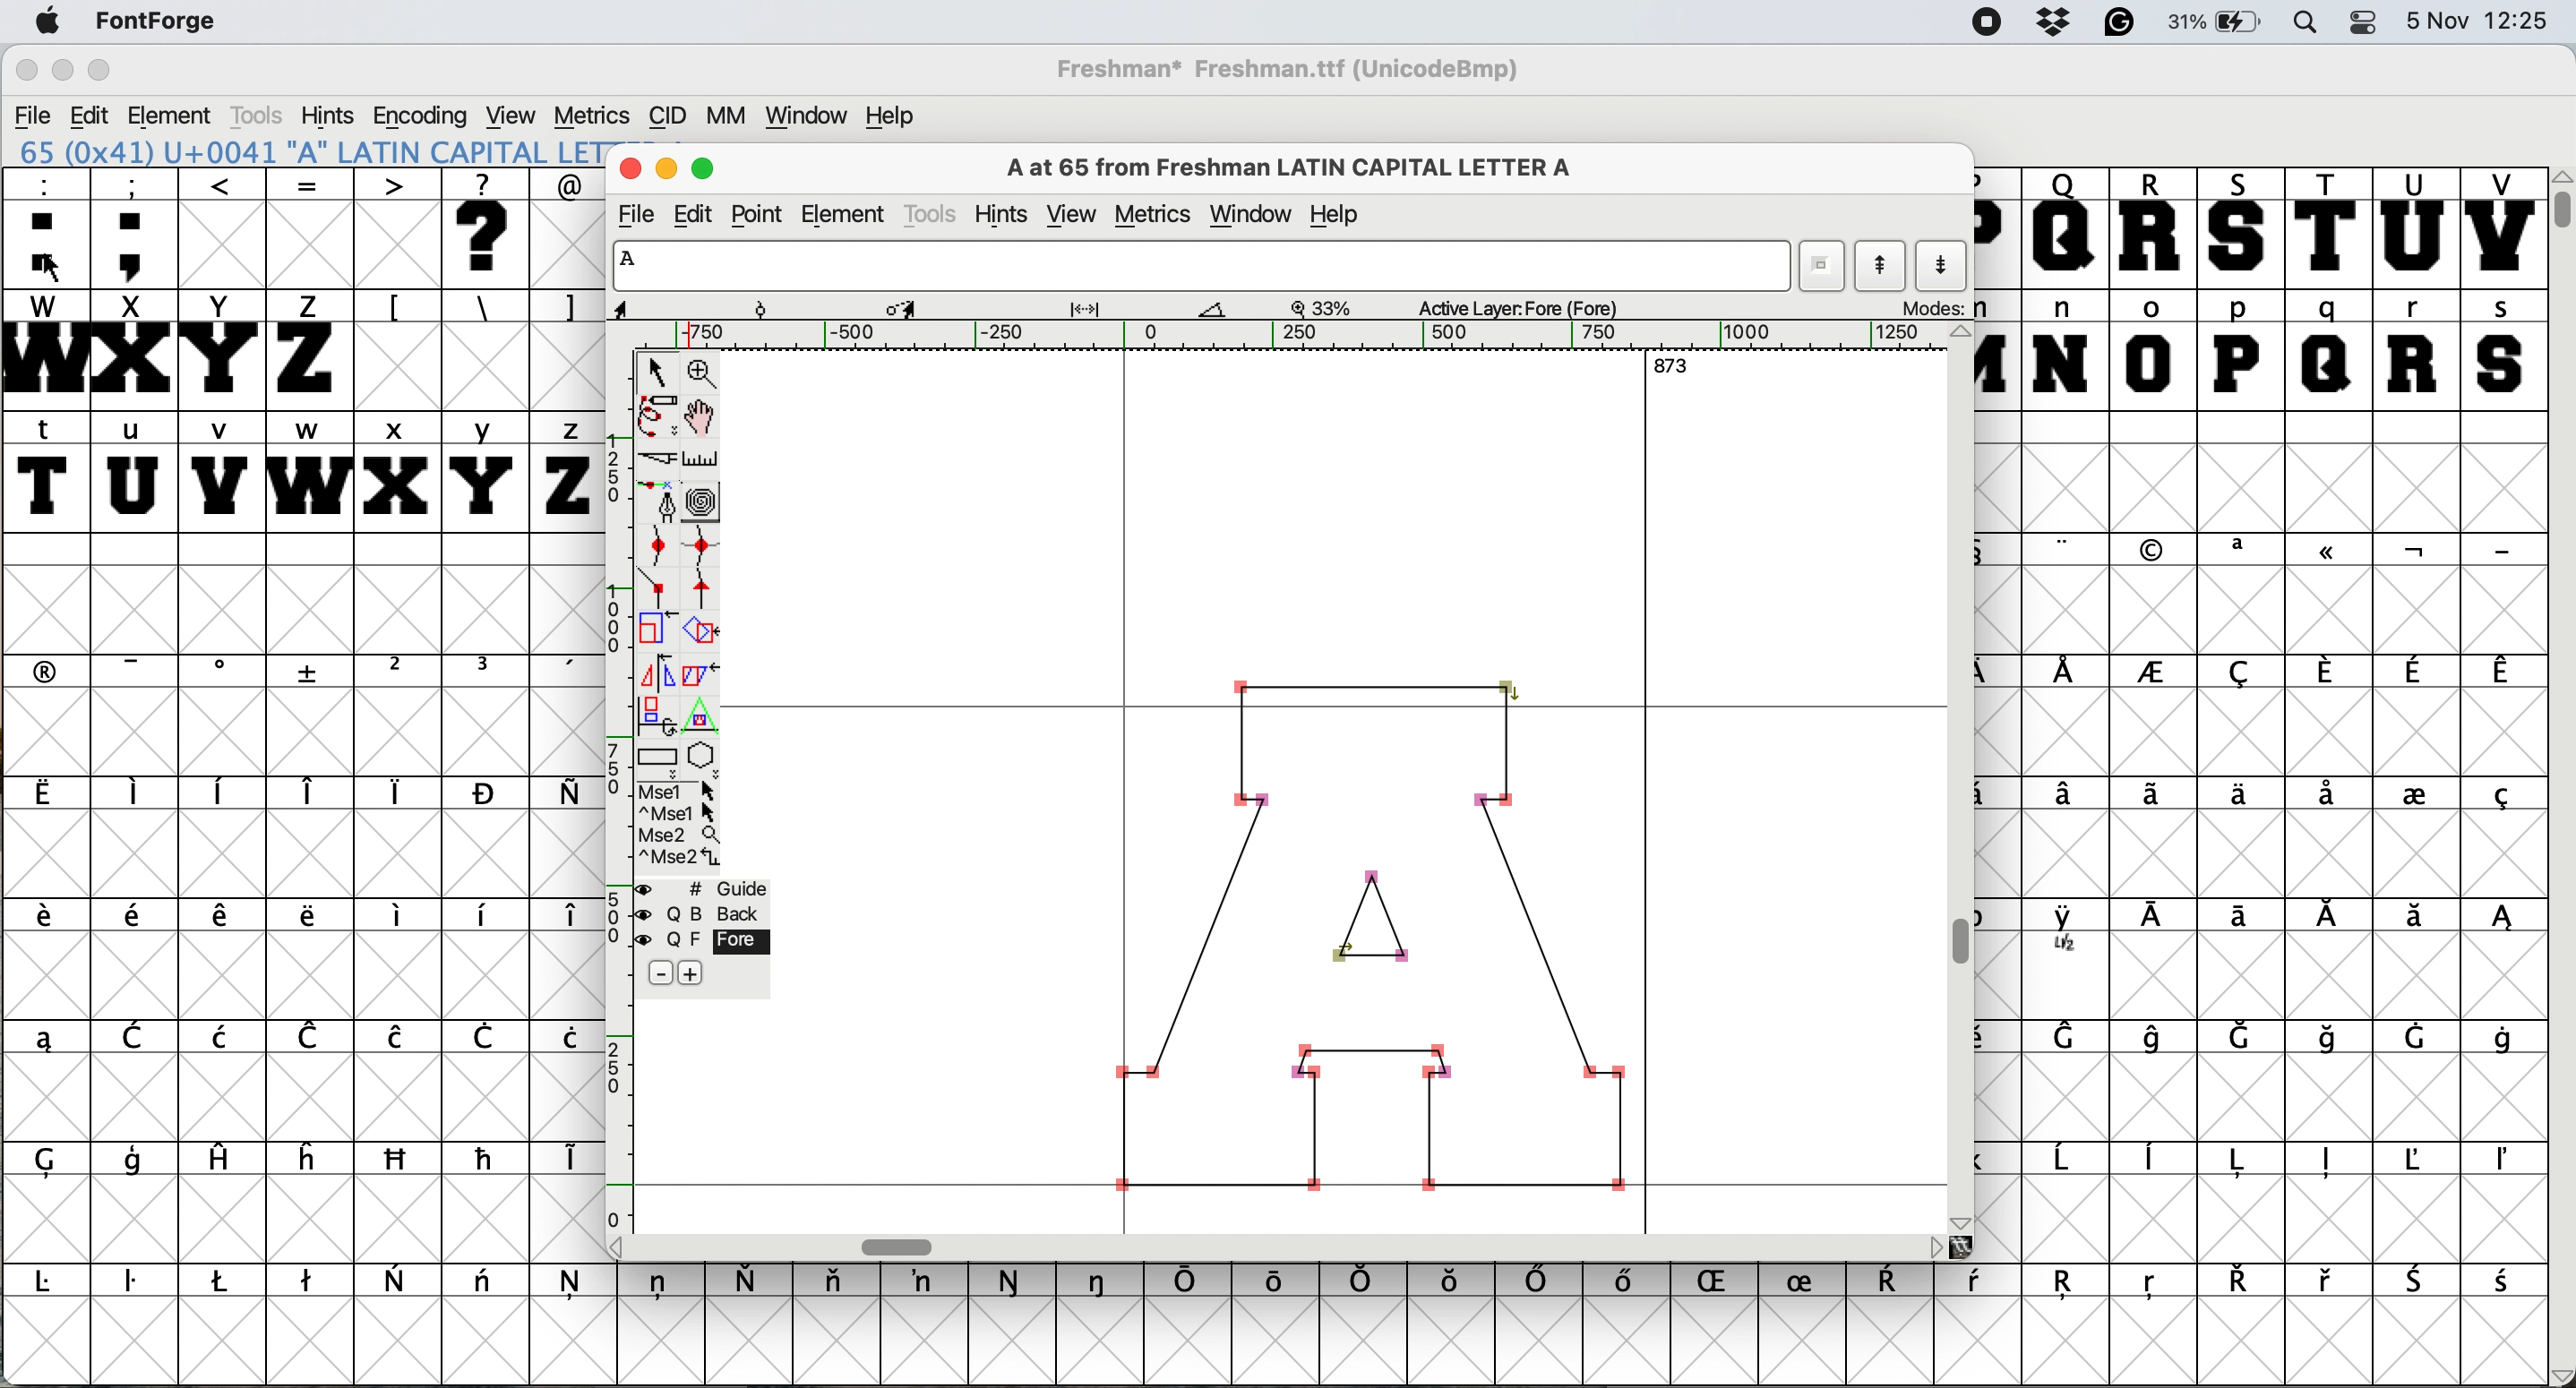 This screenshot has height=1388, width=2576. Describe the element at coordinates (2560, 777) in the screenshot. I see `vertical scroll bar` at that location.